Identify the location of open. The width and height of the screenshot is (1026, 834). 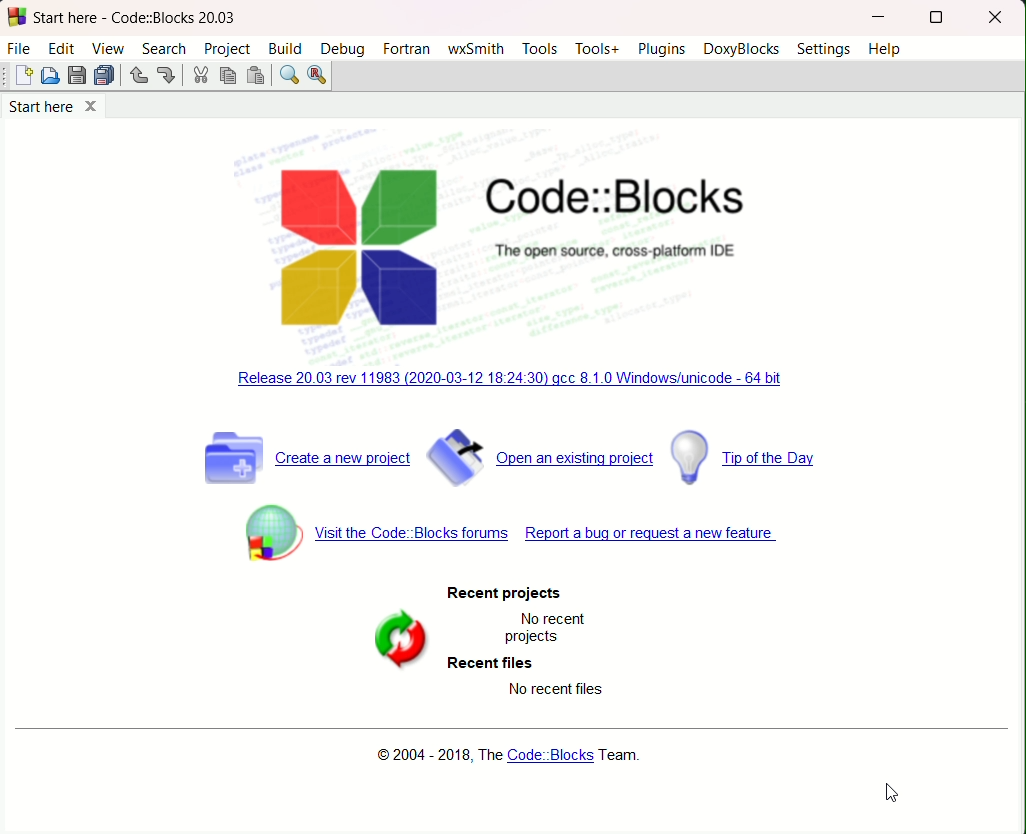
(51, 76).